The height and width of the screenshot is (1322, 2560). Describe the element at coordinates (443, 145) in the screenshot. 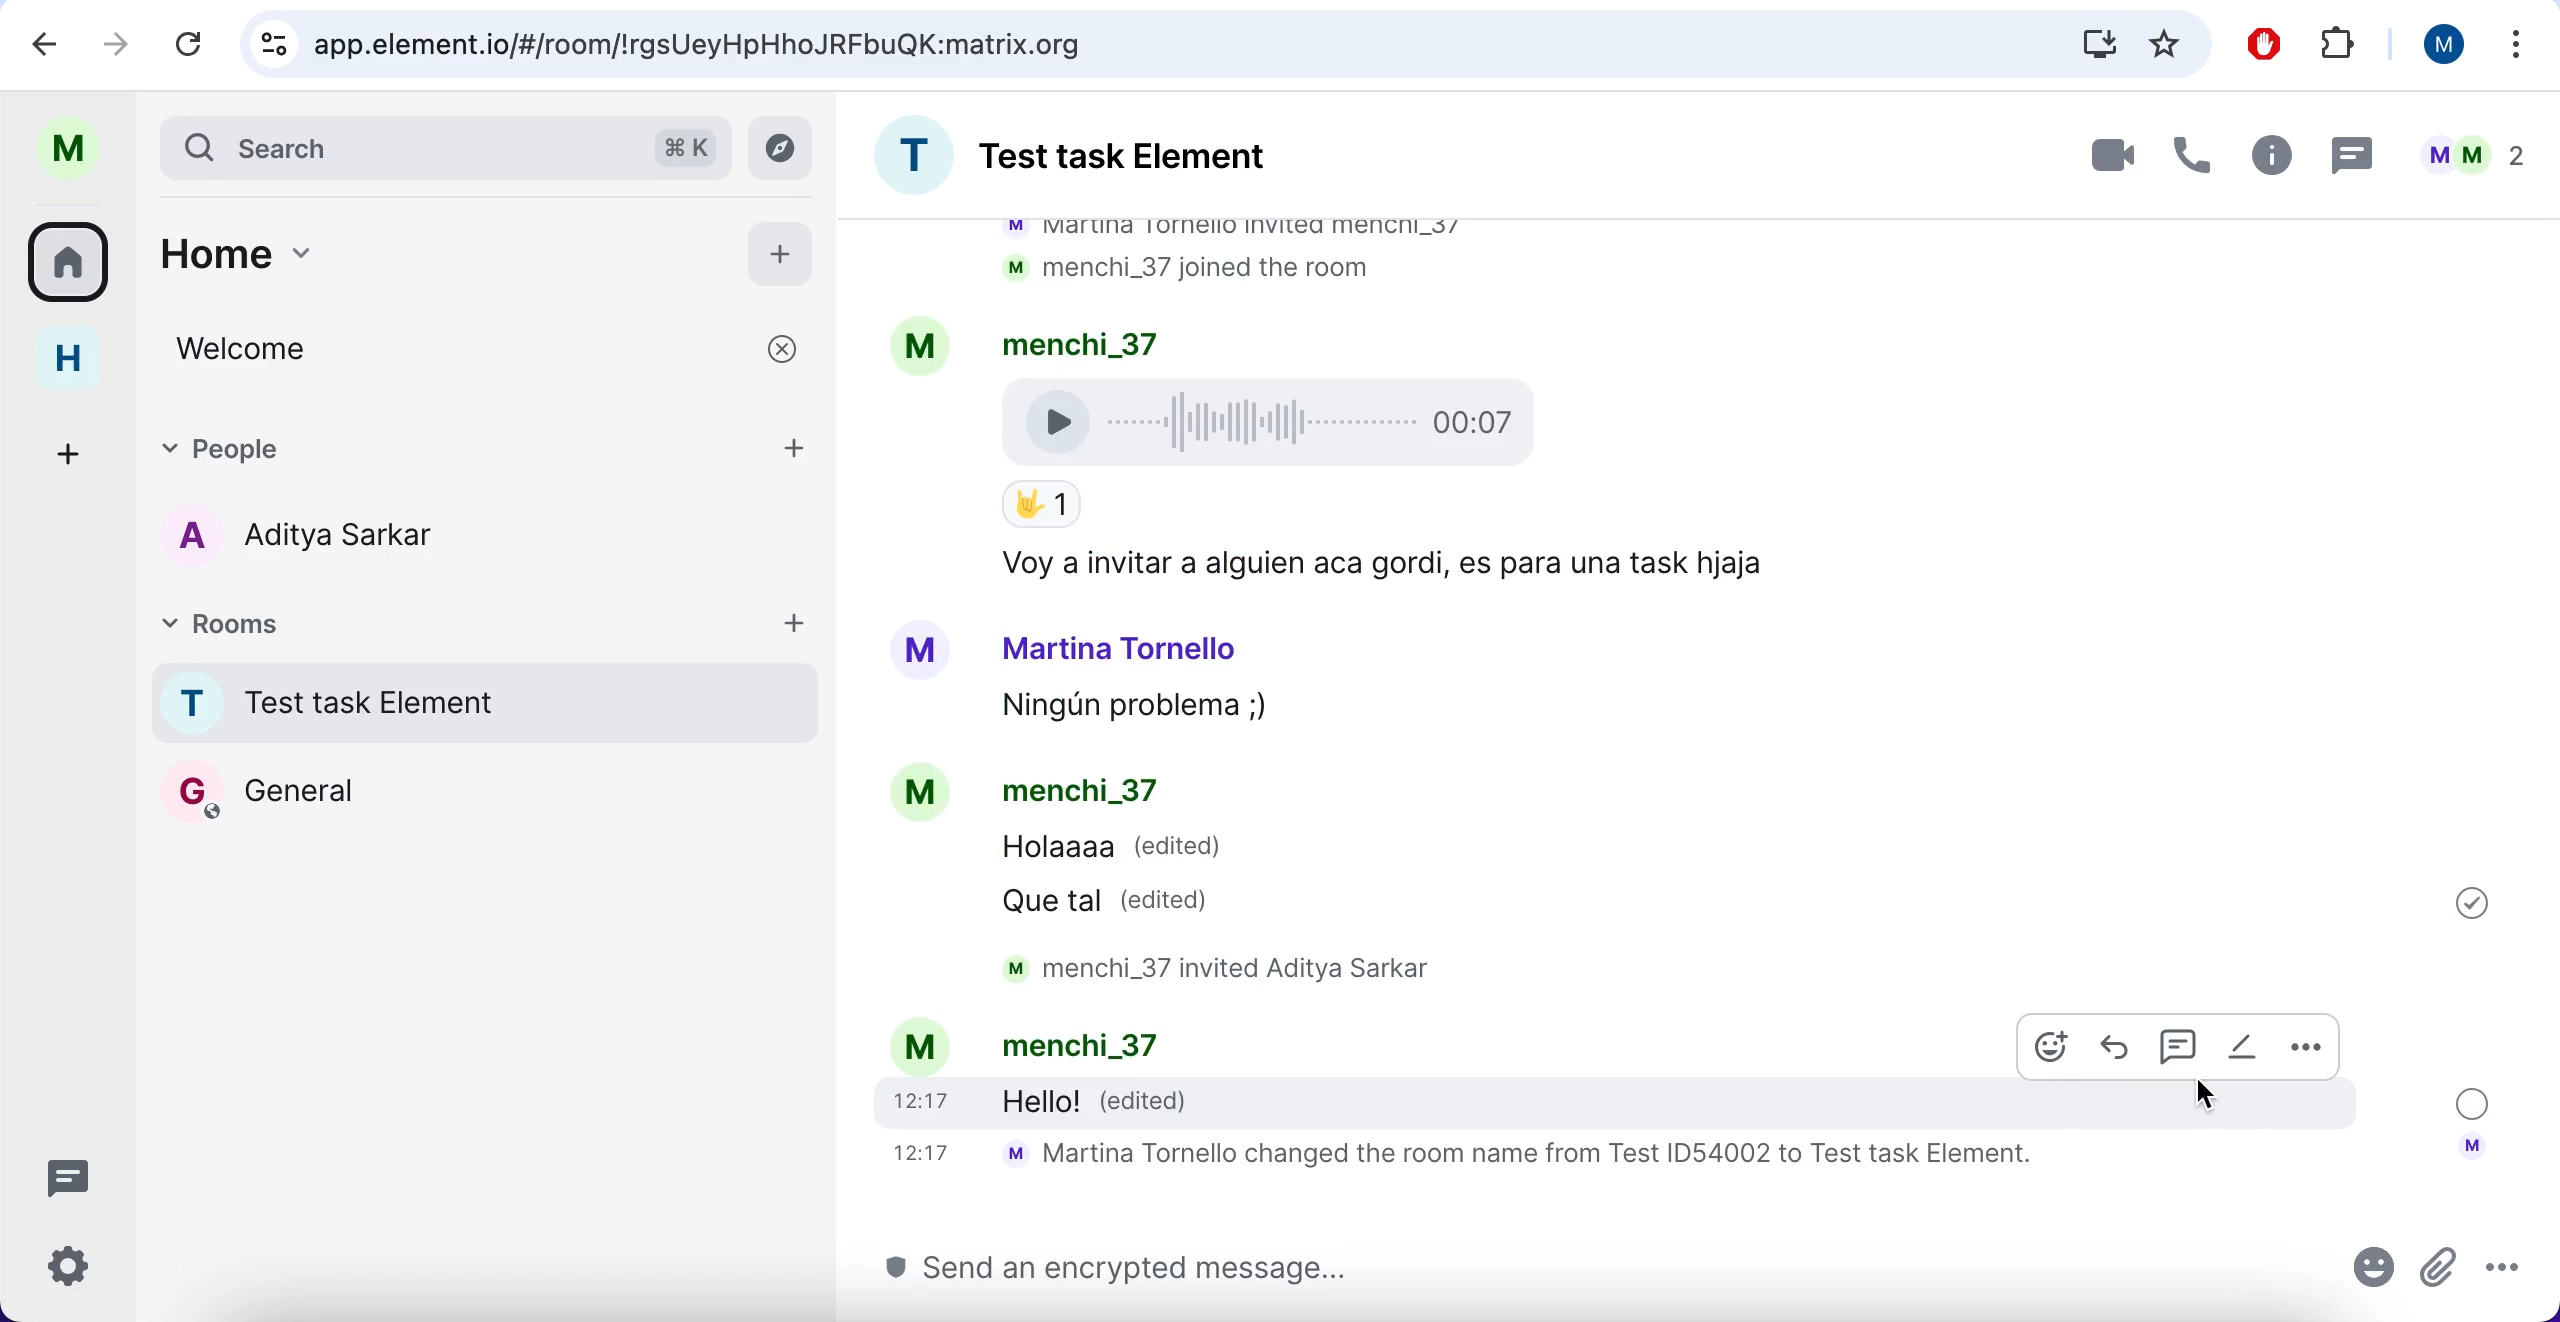

I see `search bar` at that location.